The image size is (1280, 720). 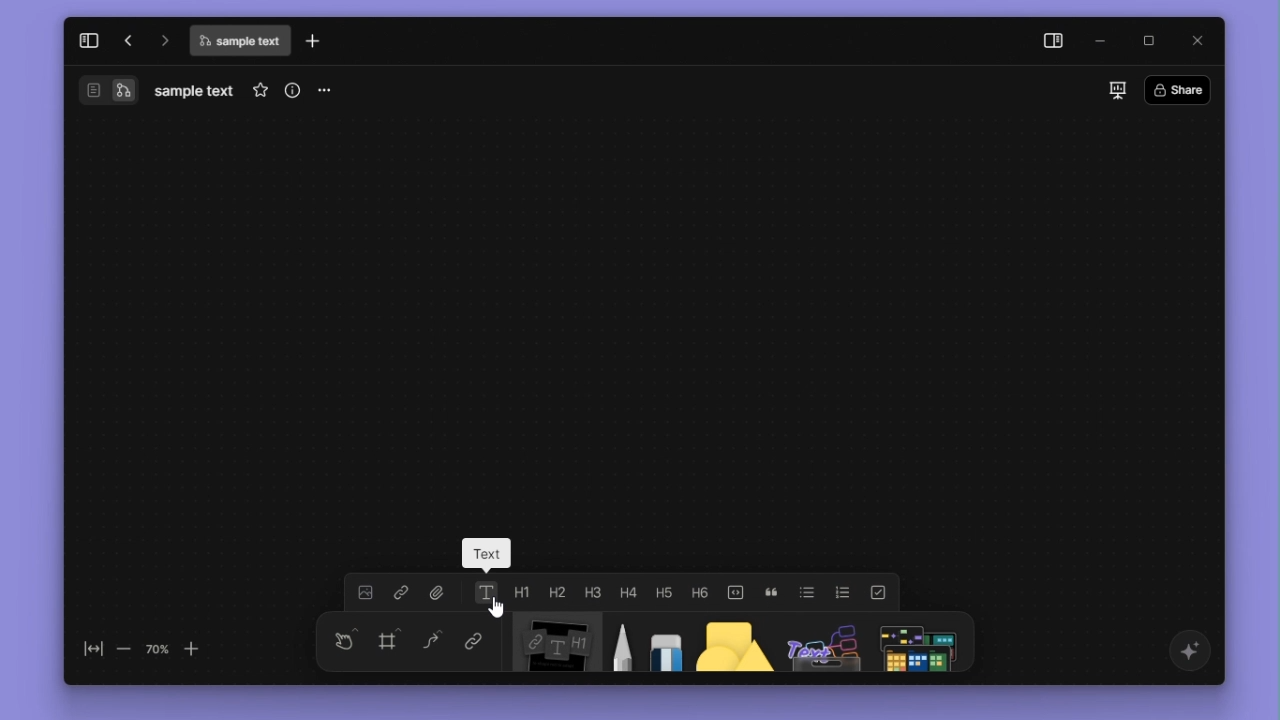 I want to click on Curve C, so click(x=432, y=644).